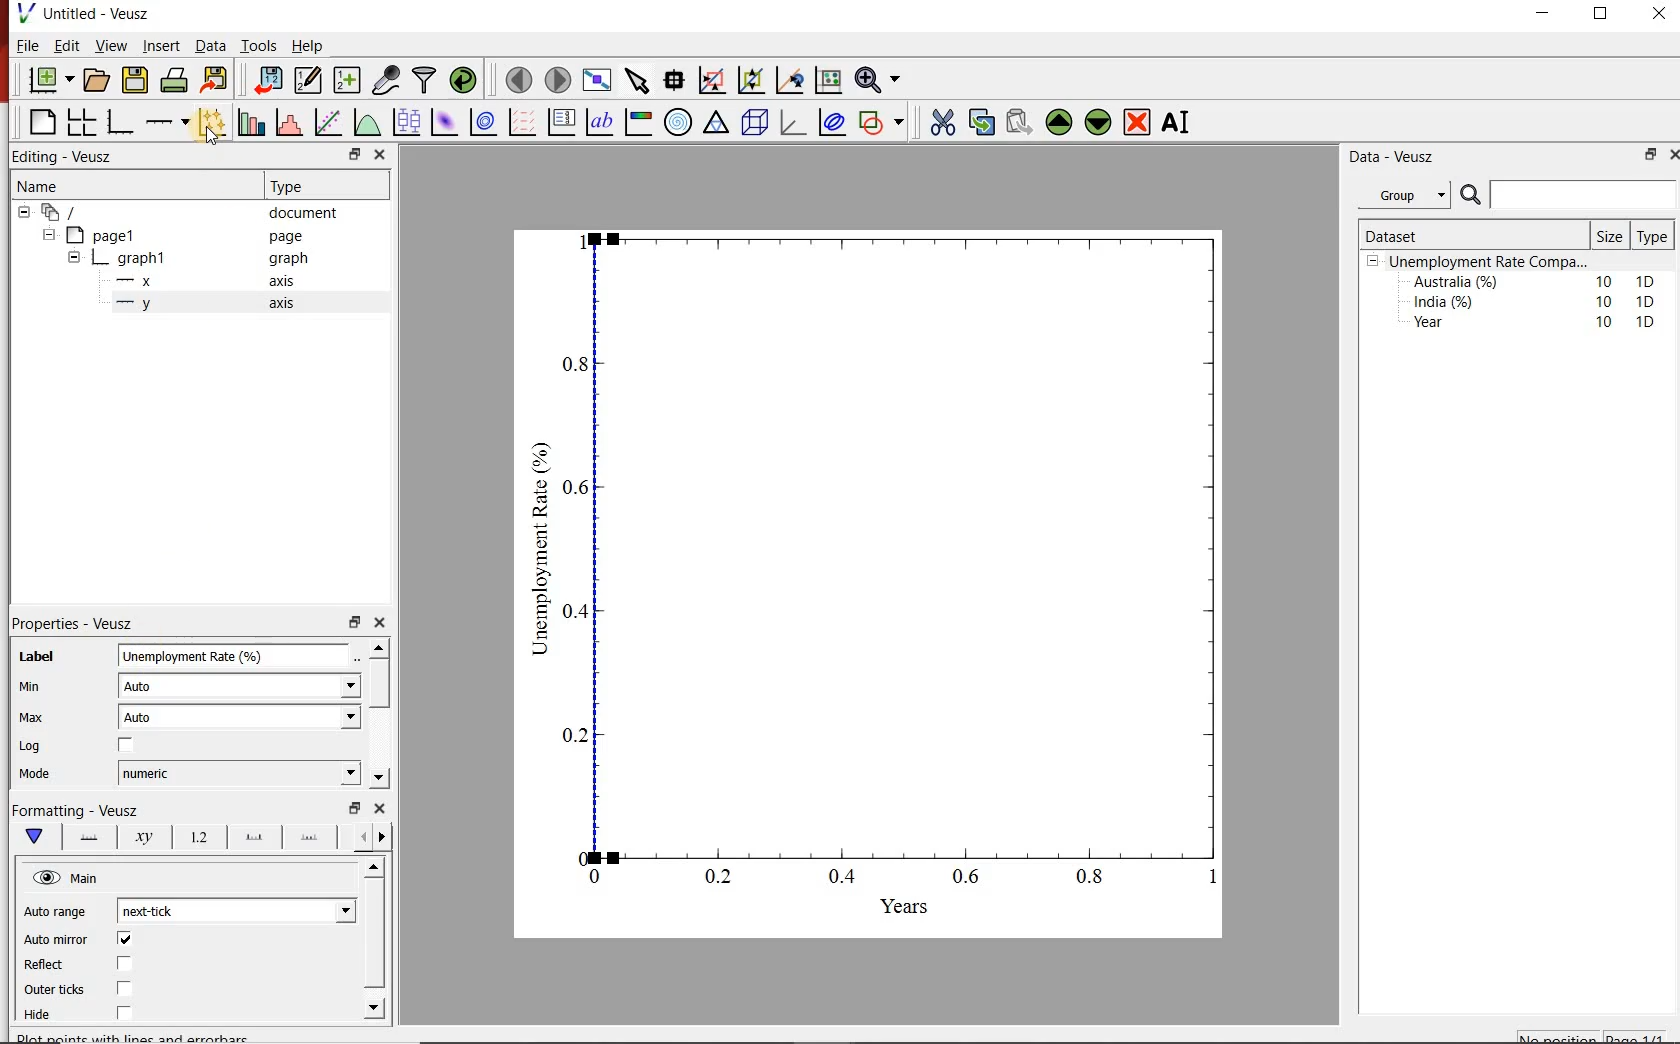 The image size is (1680, 1044). Describe the element at coordinates (1180, 122) in the screenshot. I see `rename the widgets` at that location.